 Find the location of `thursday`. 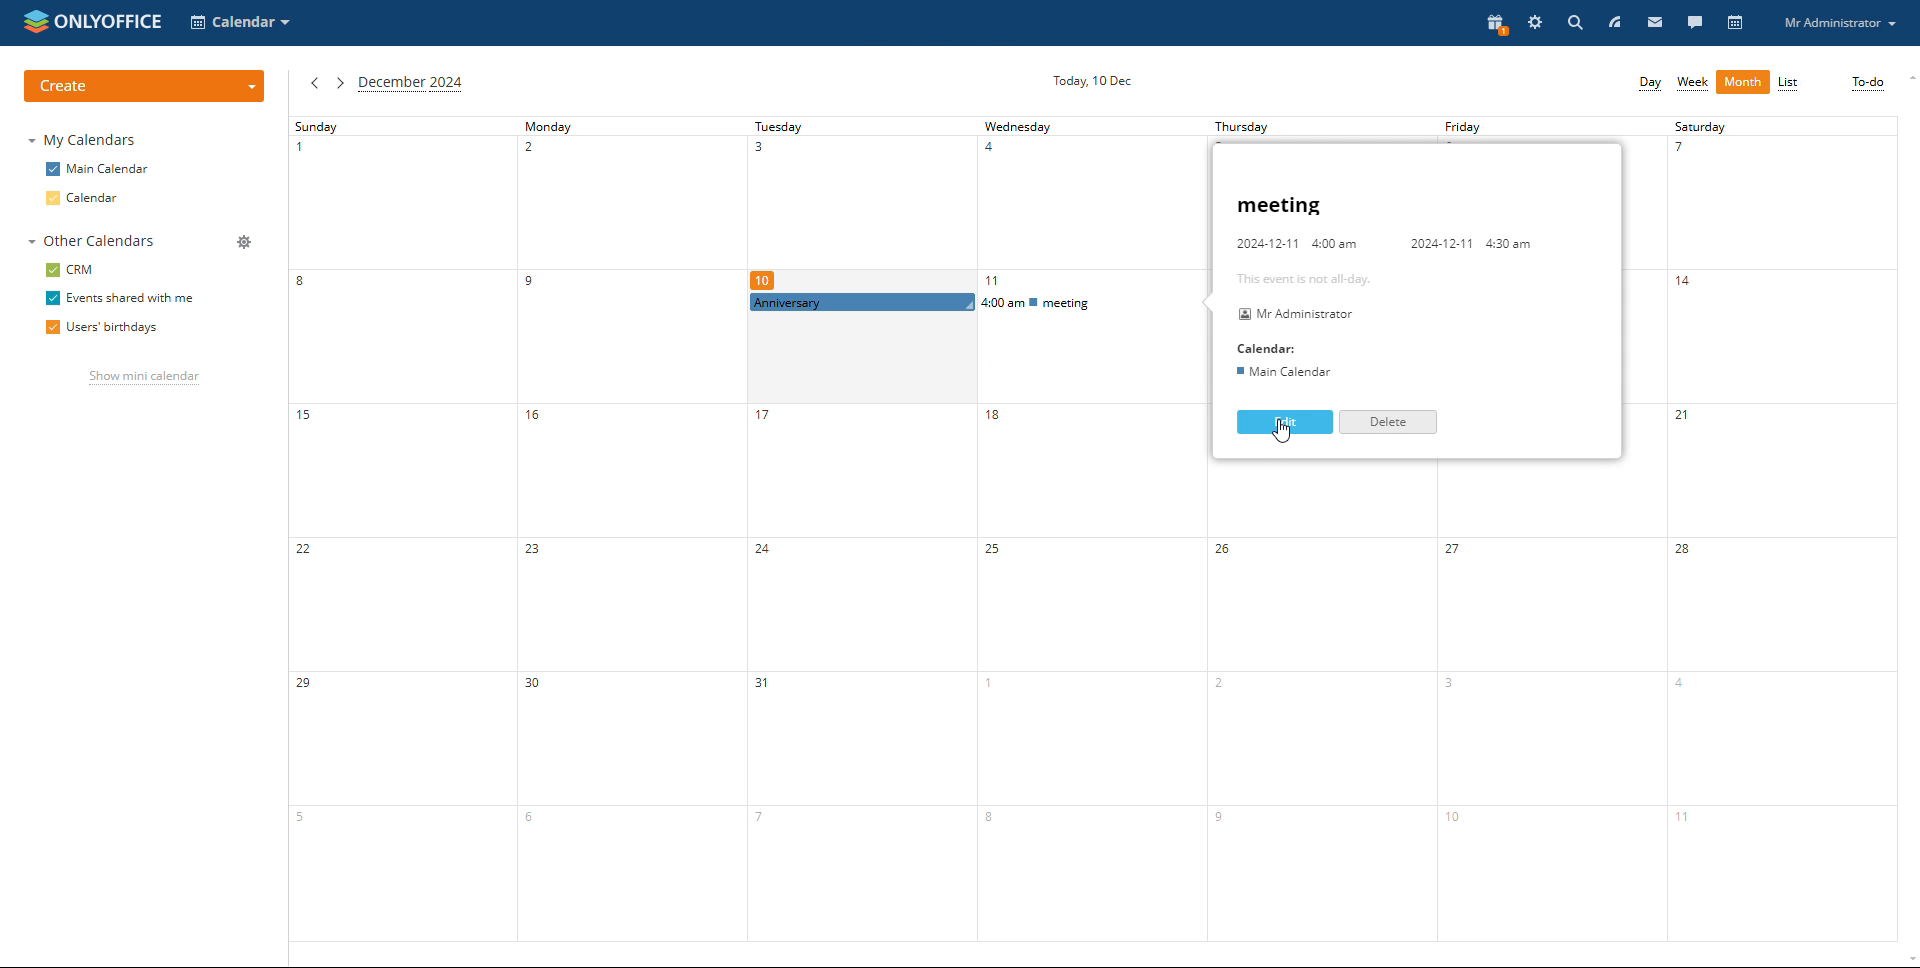

thursday is located at coordinates (1313, 128).